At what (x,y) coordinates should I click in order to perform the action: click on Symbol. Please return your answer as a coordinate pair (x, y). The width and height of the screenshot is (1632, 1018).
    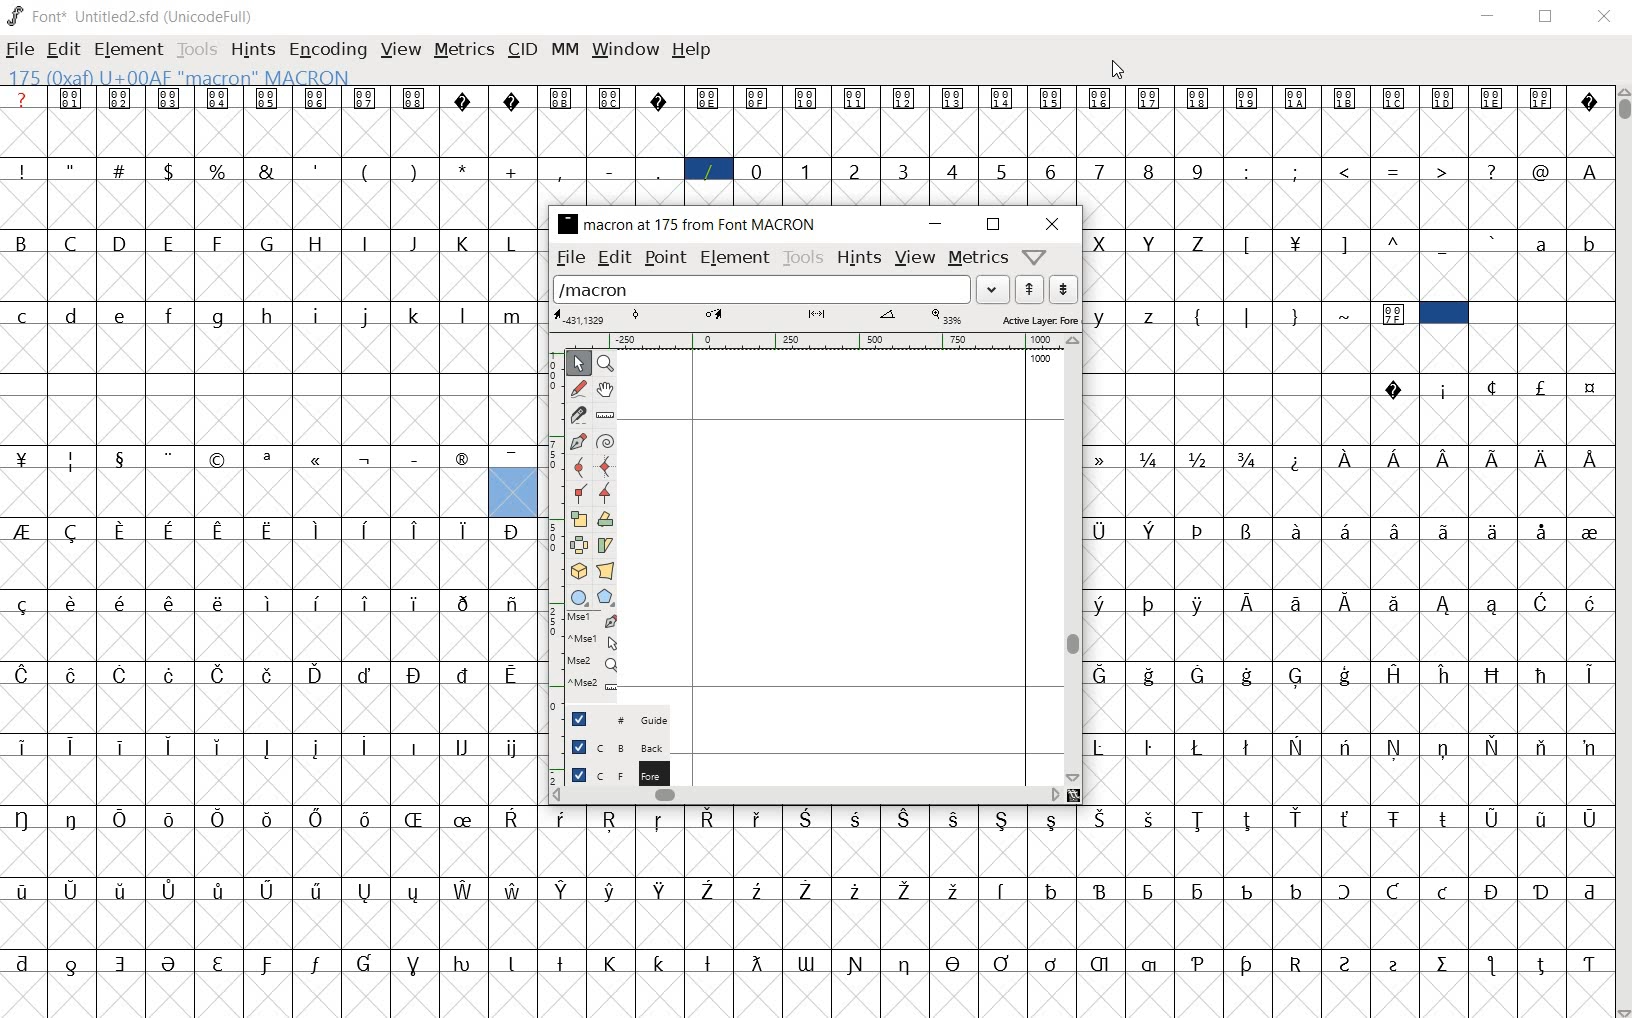
    Looking at the image, I should click on (1298, 818).